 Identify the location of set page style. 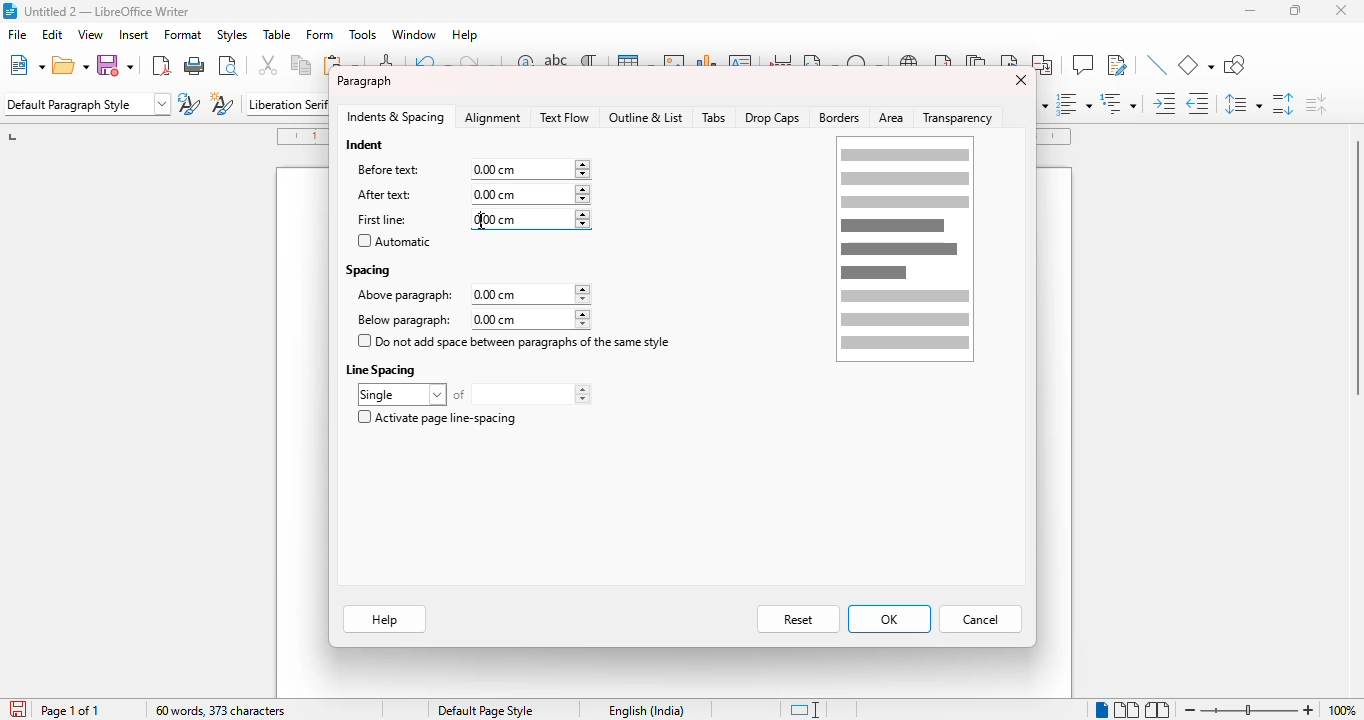
(87, 104).